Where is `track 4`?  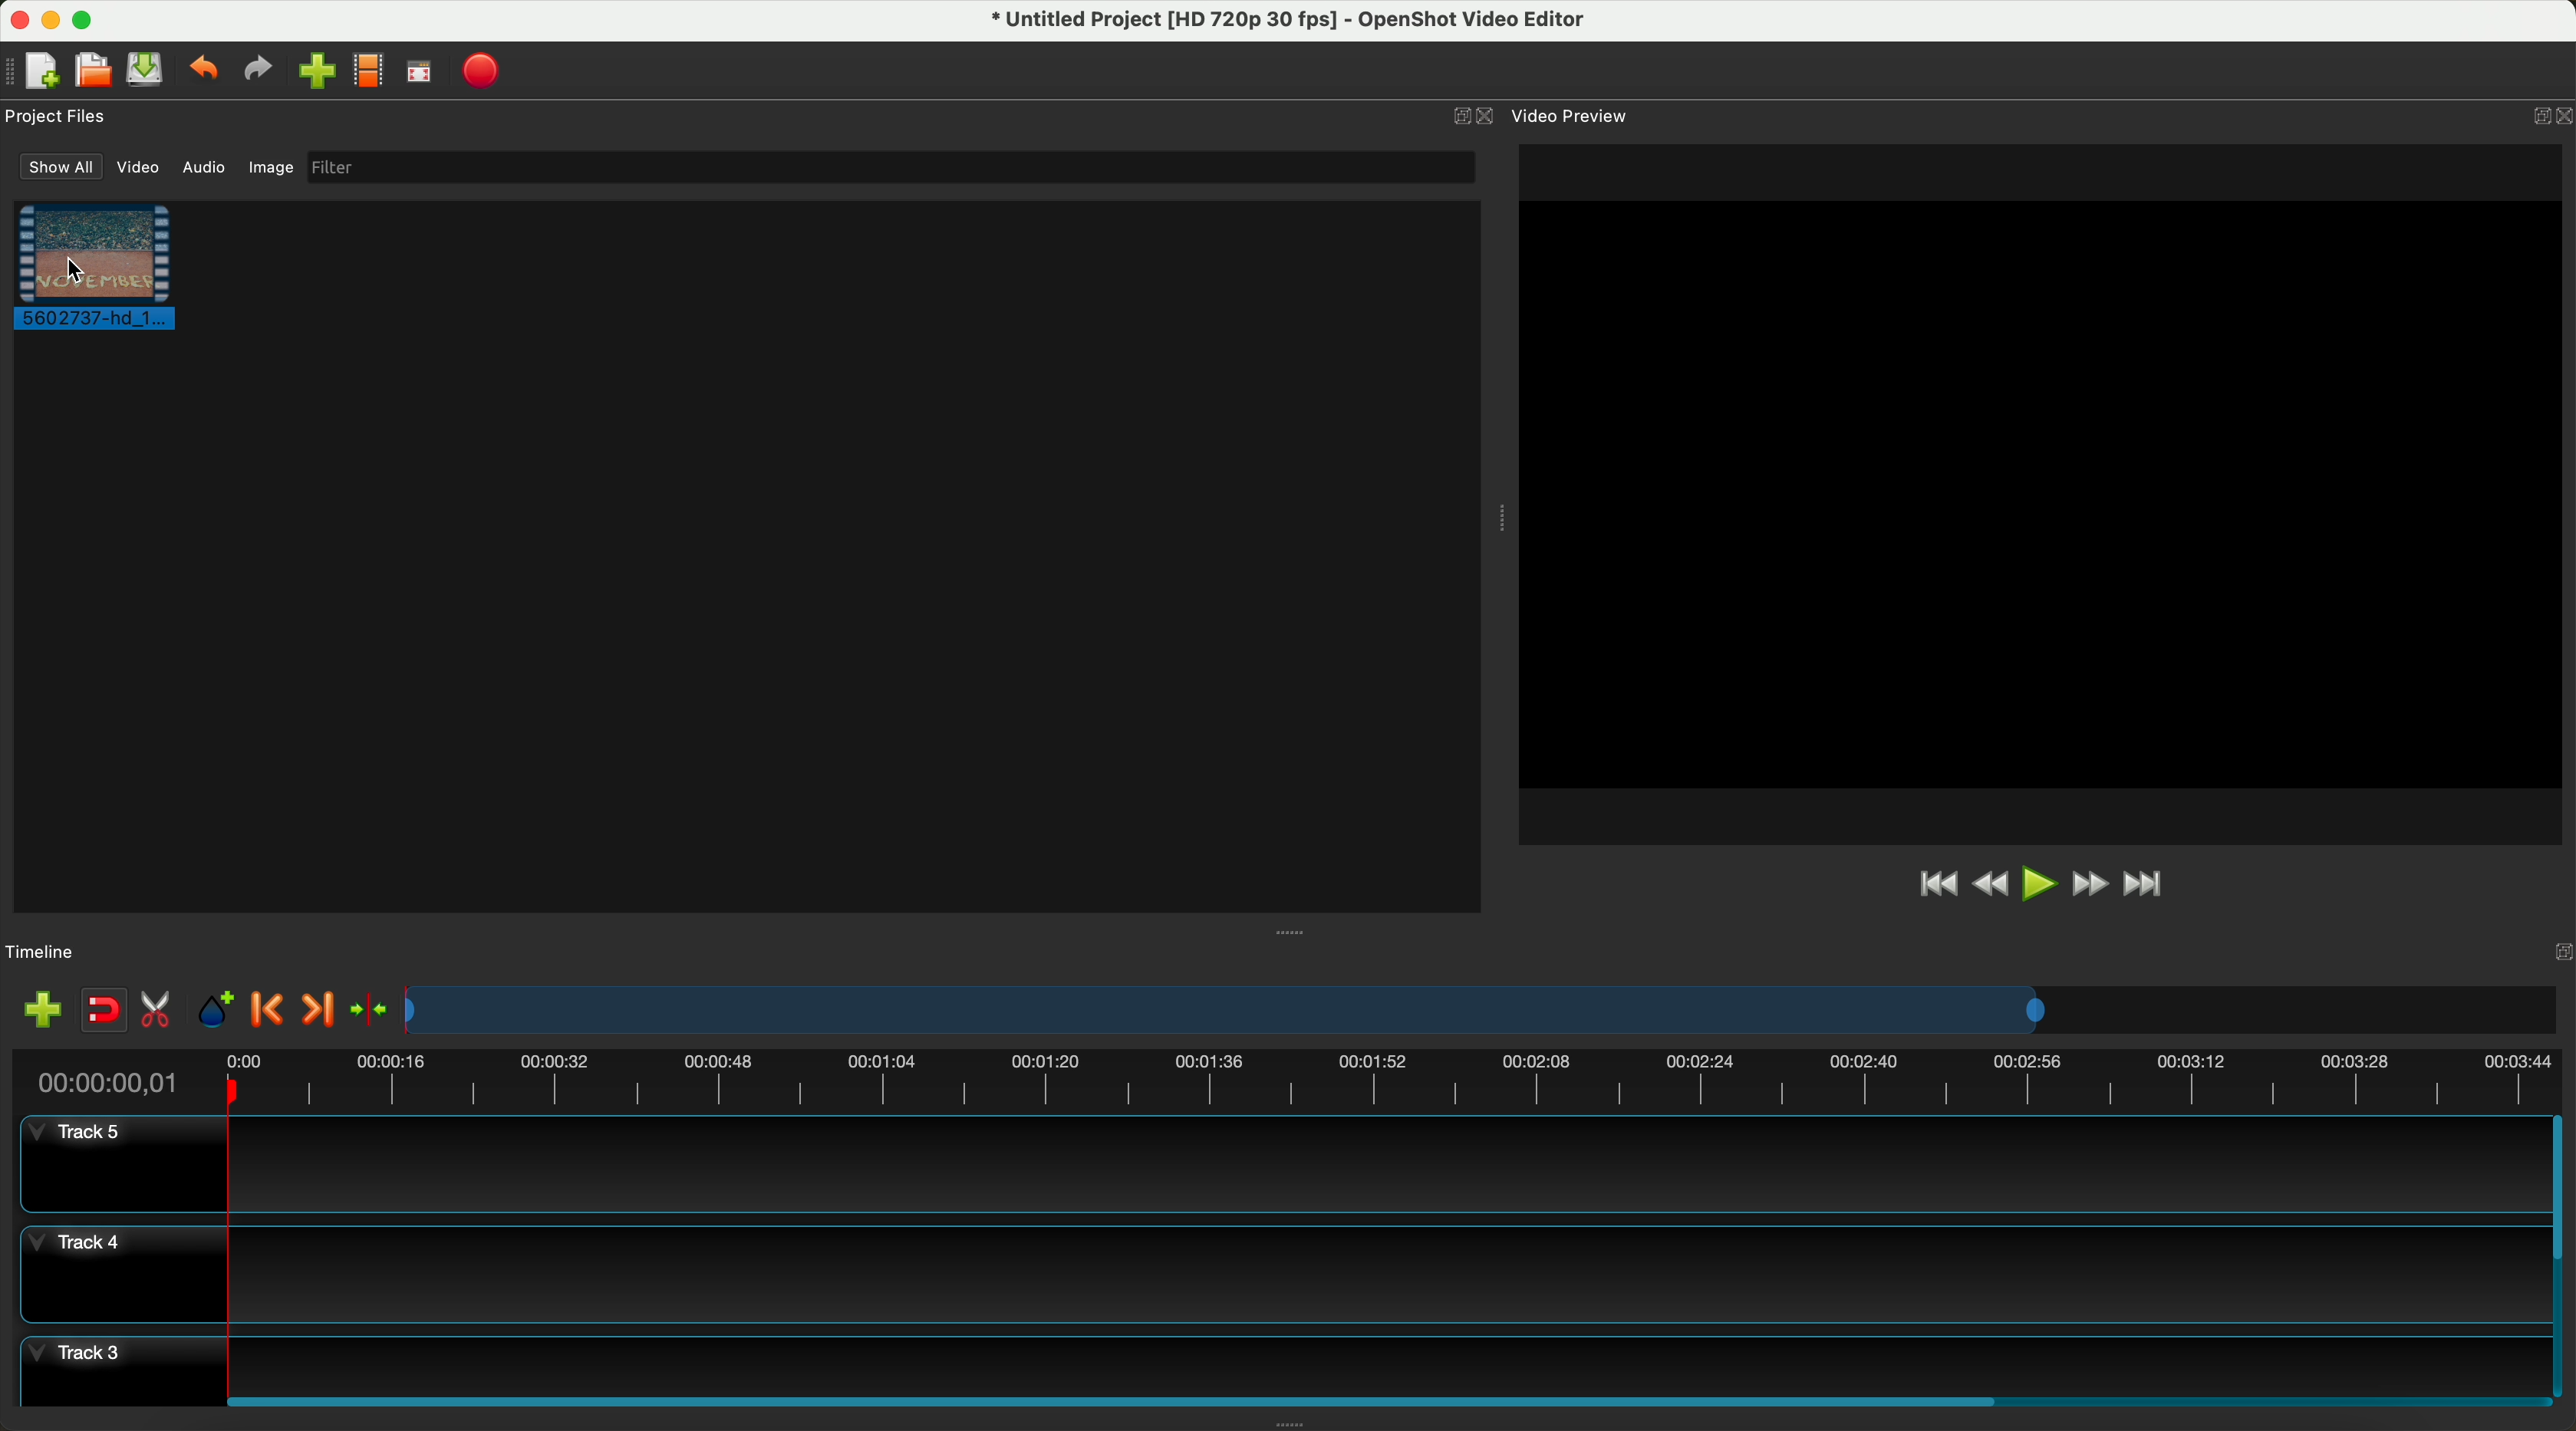 track 4 is located at coordinates (1277, 1277).